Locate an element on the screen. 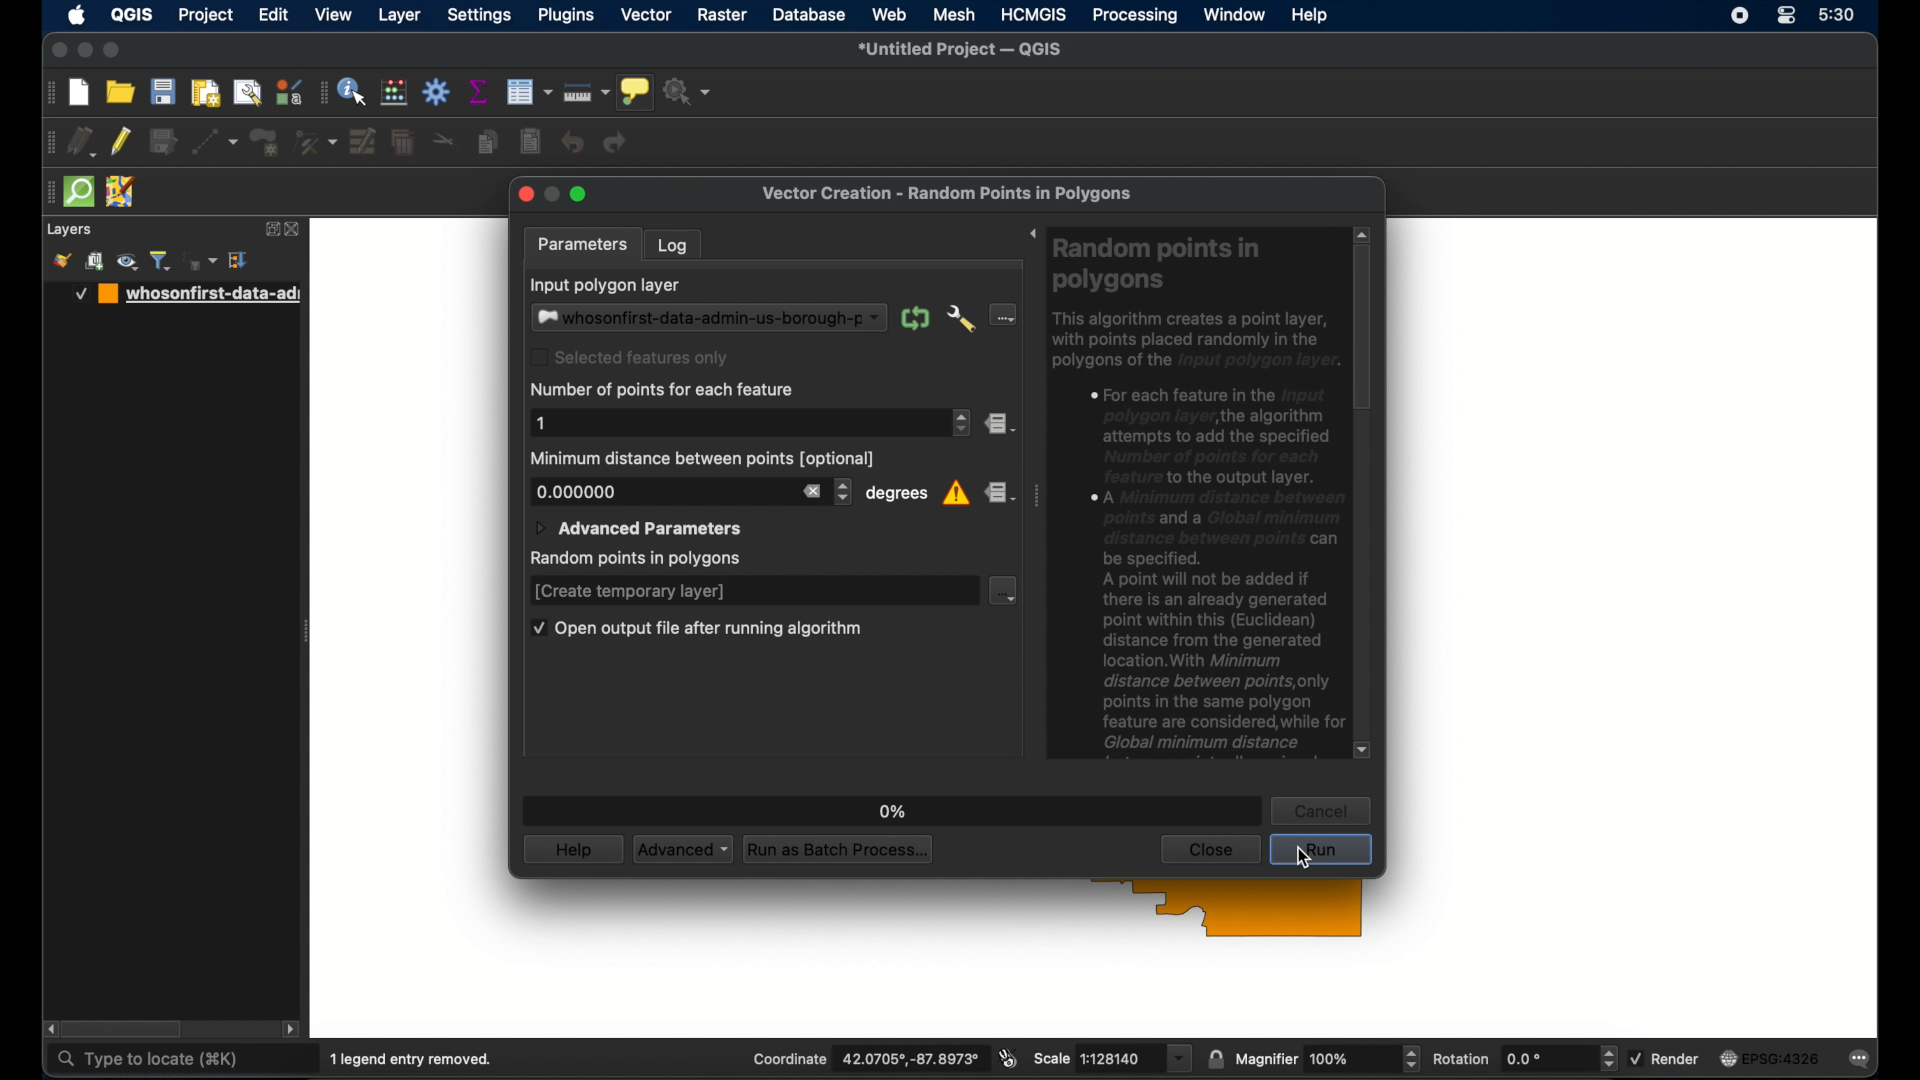 Image resolution: width=1920 pixels, height=1080 pixels. advanced parameters is located at coordinates (638, 527).